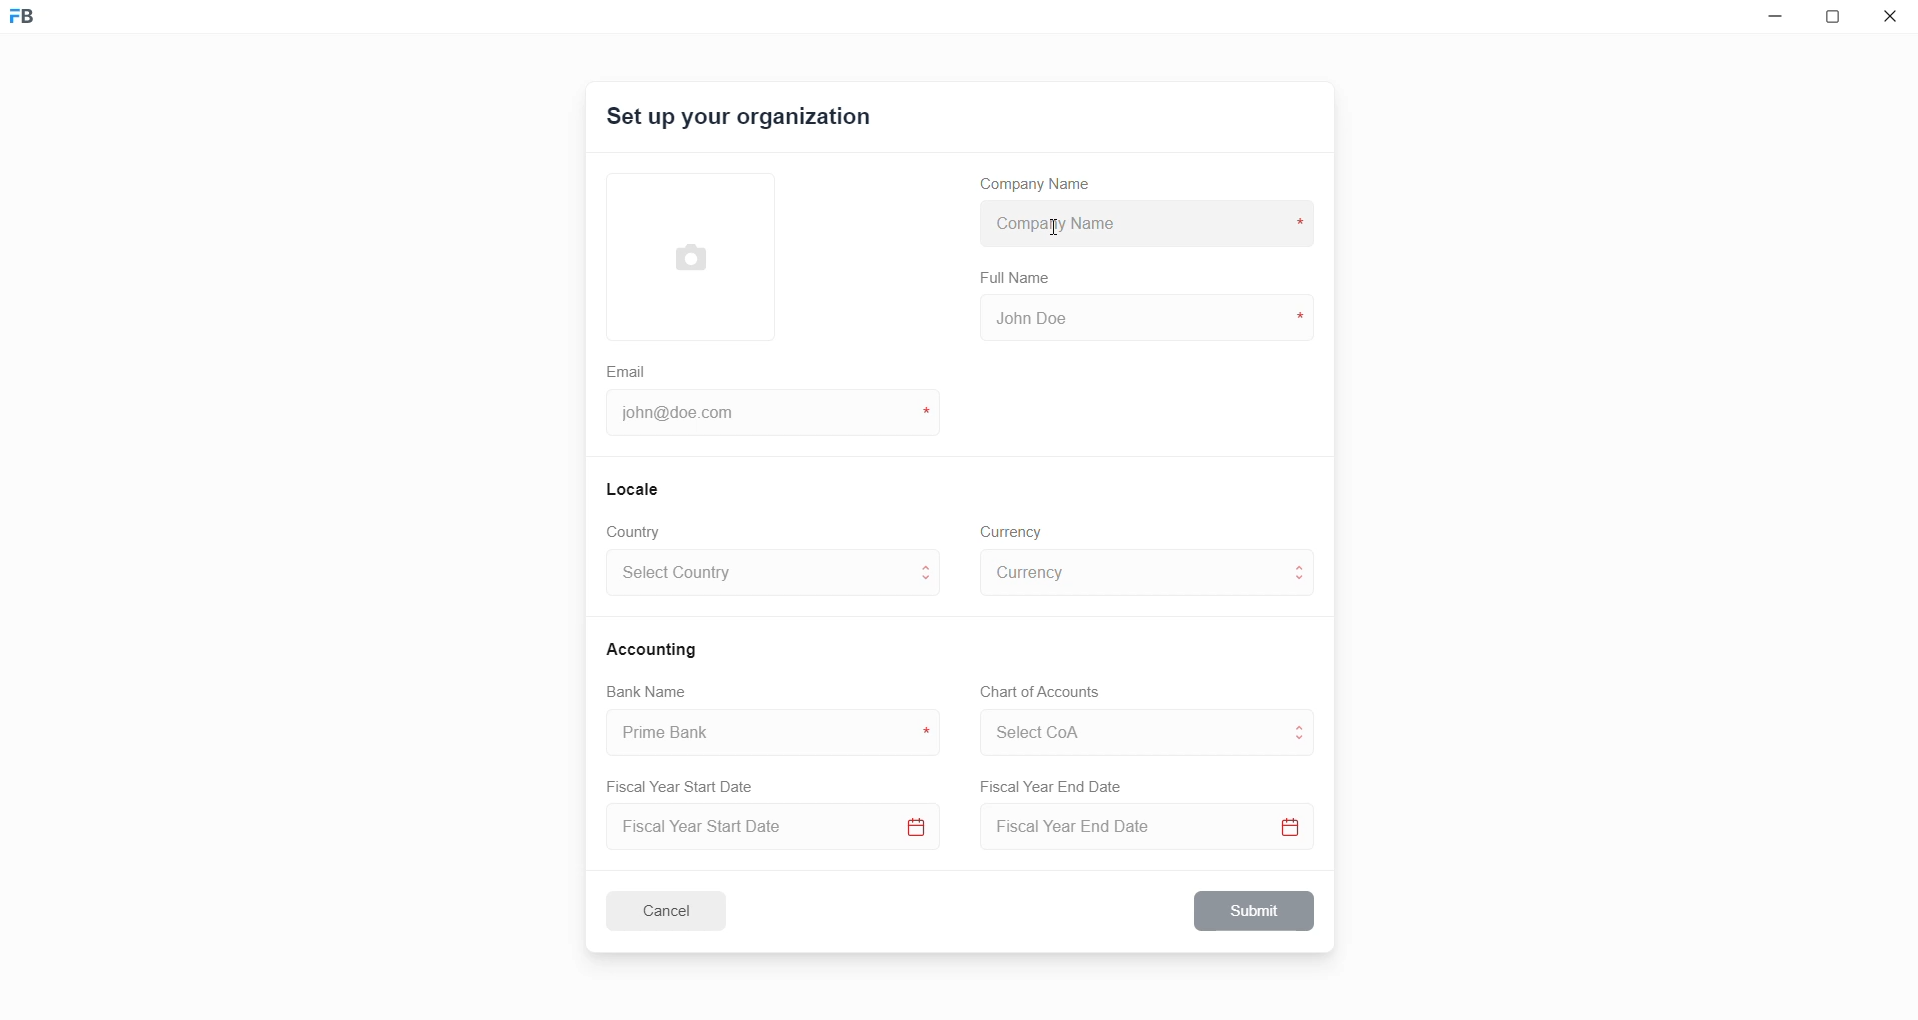  What do you see at coordinates (1304, 583) in the screenshot?
I see `move to below currency` at bounding box center [1304, 583].